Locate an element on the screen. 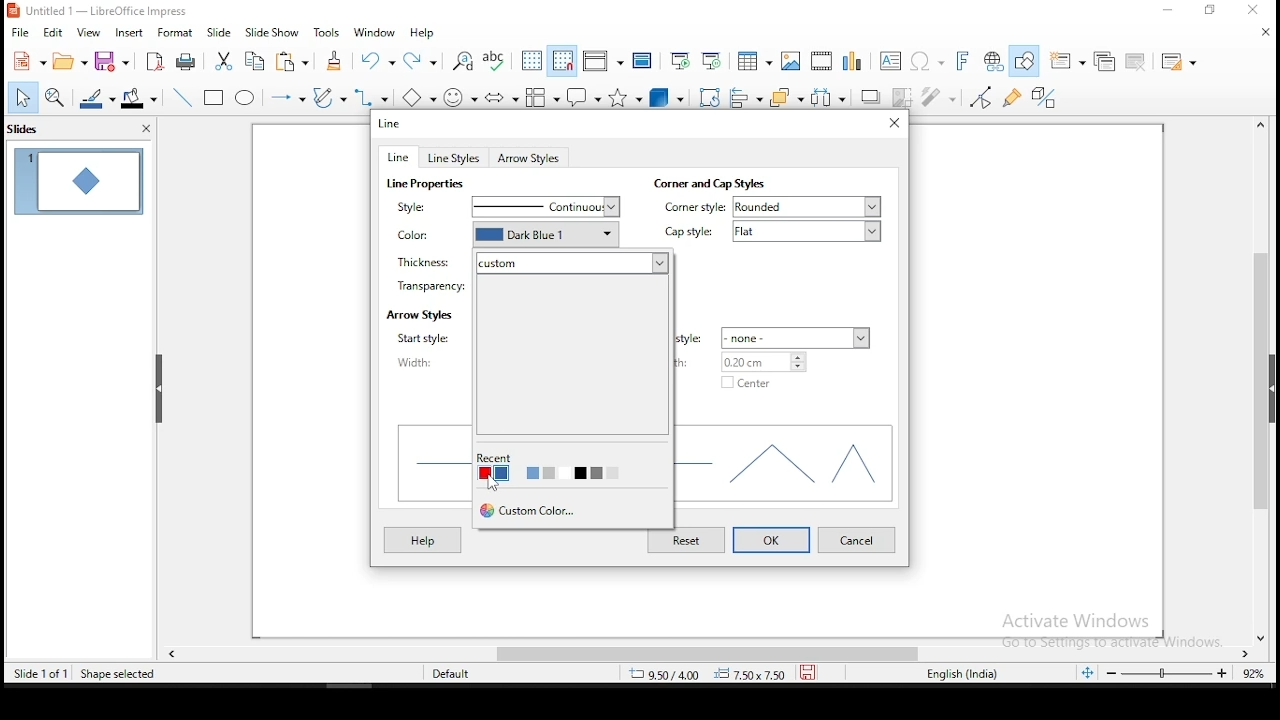 The image size is (1280, 720). crop image is located at coordinates (902, 98).